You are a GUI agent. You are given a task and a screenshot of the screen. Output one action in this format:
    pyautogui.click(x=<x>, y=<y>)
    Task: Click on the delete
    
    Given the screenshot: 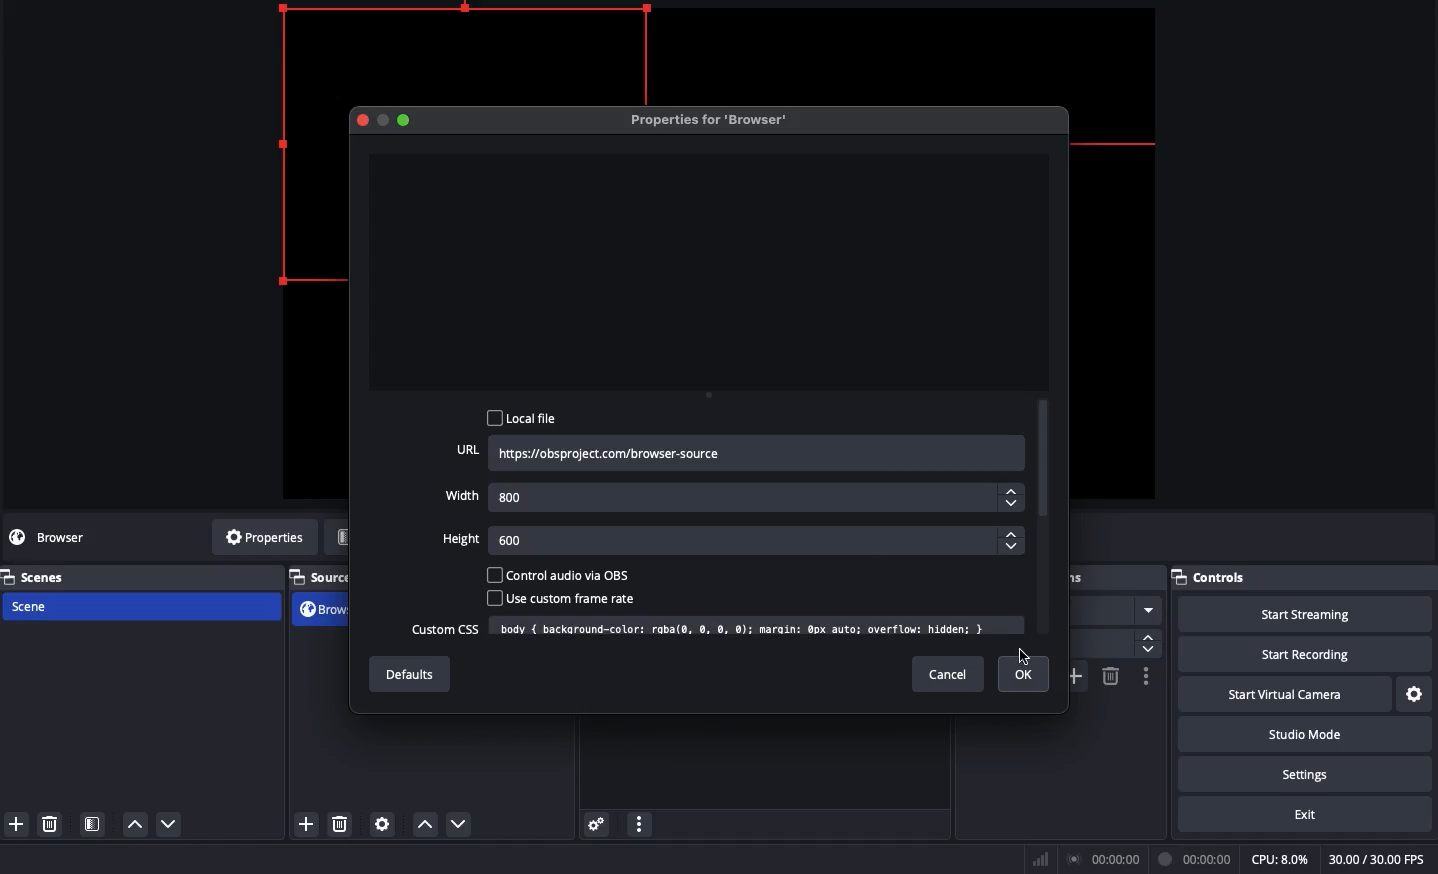 What is the action you would take?
    pyautogui.click(x=54, y=826)
    